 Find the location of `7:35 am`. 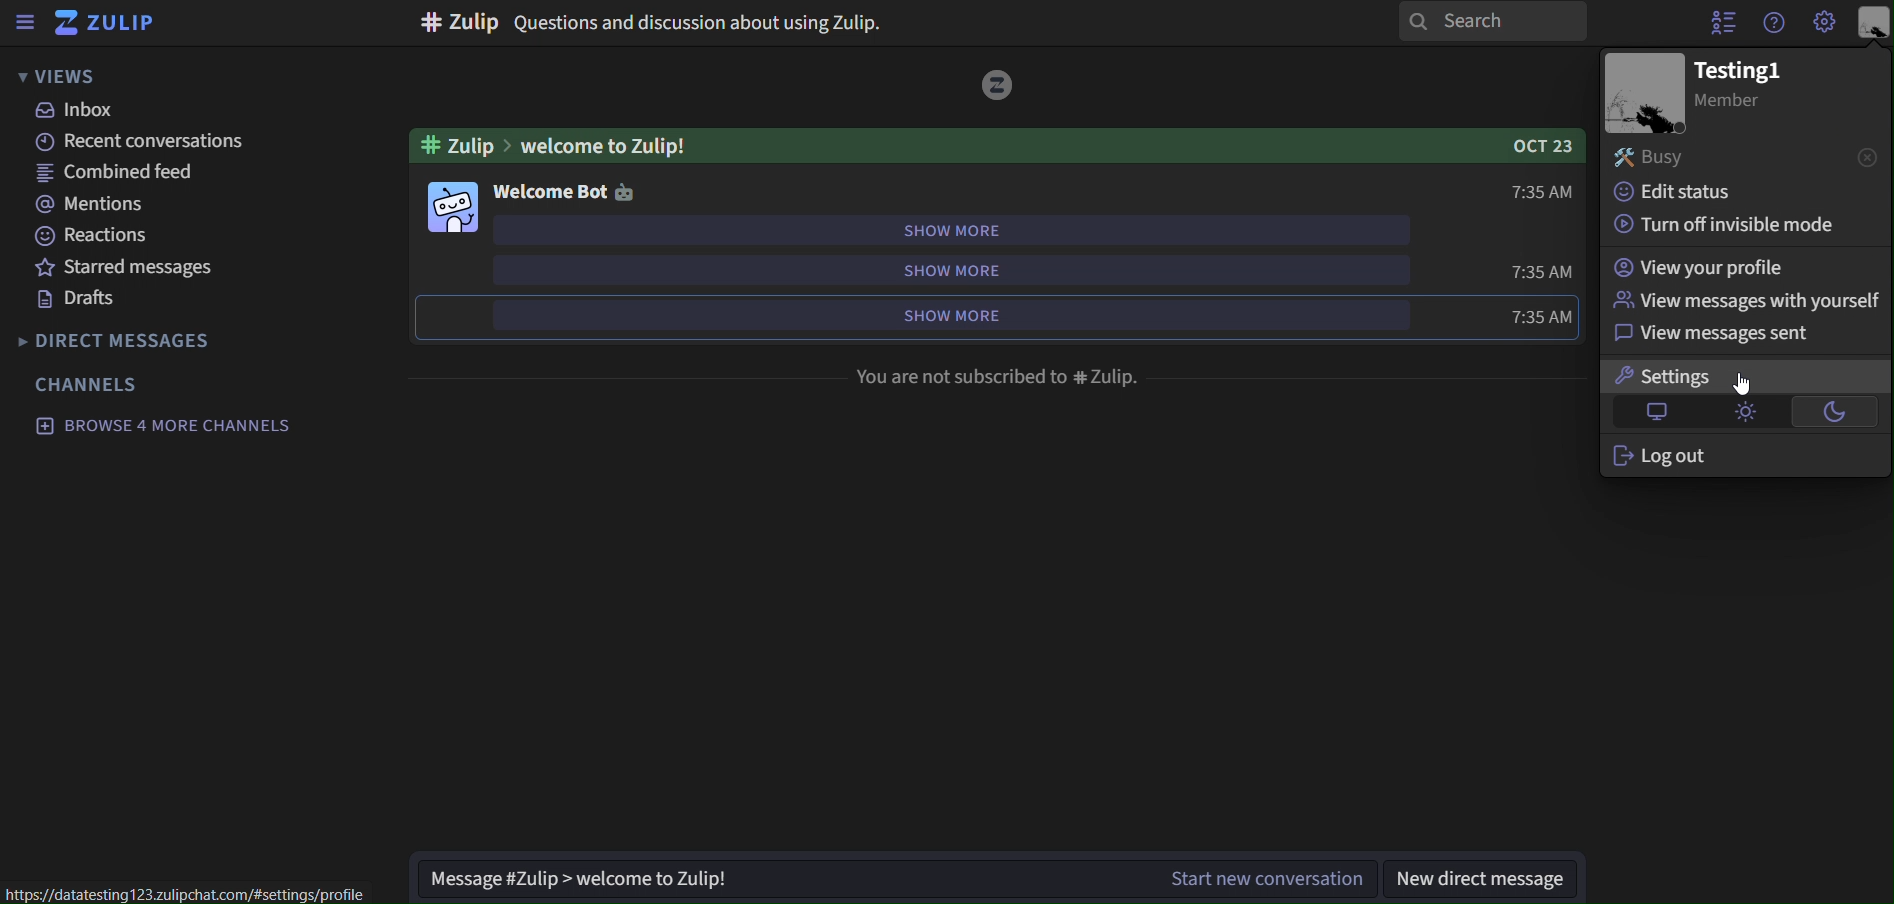

7:35 am is located at coordinates (1542, 195).